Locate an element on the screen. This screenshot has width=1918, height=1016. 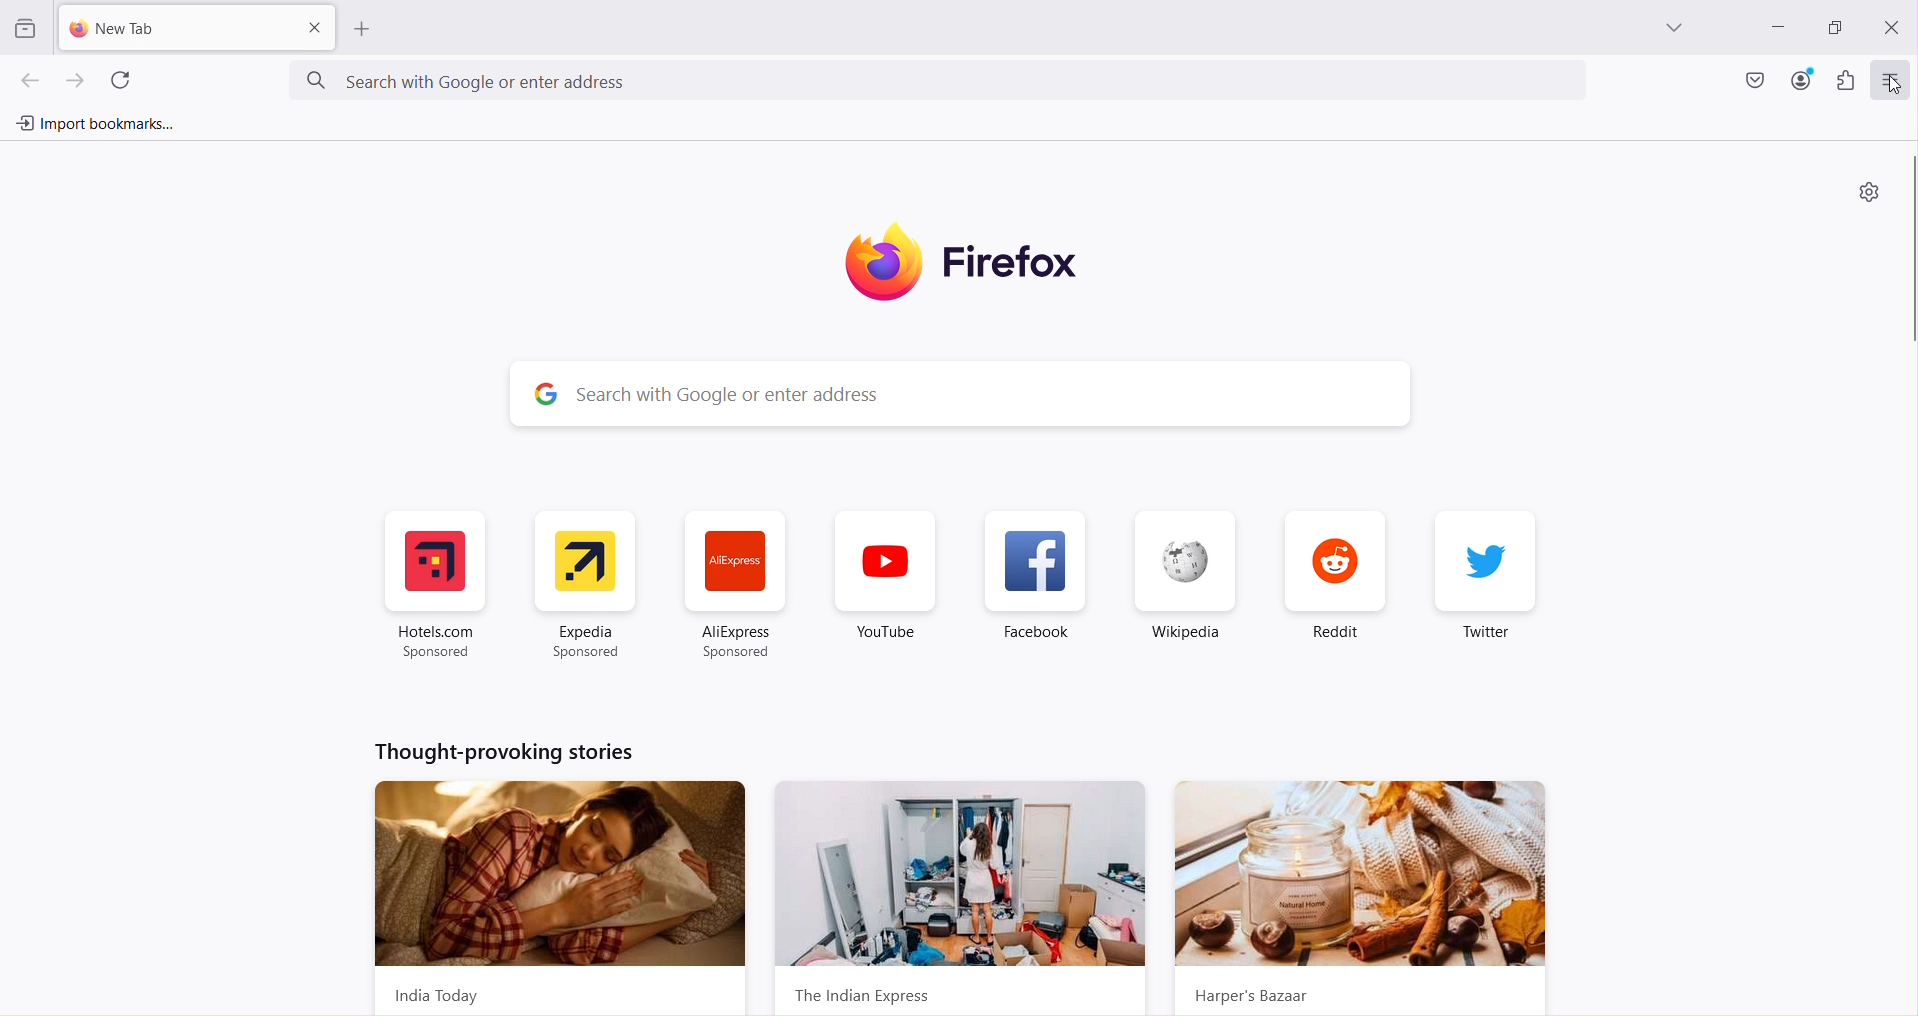
Ali express Web Shortcaut is located at coordinates (737, 589).